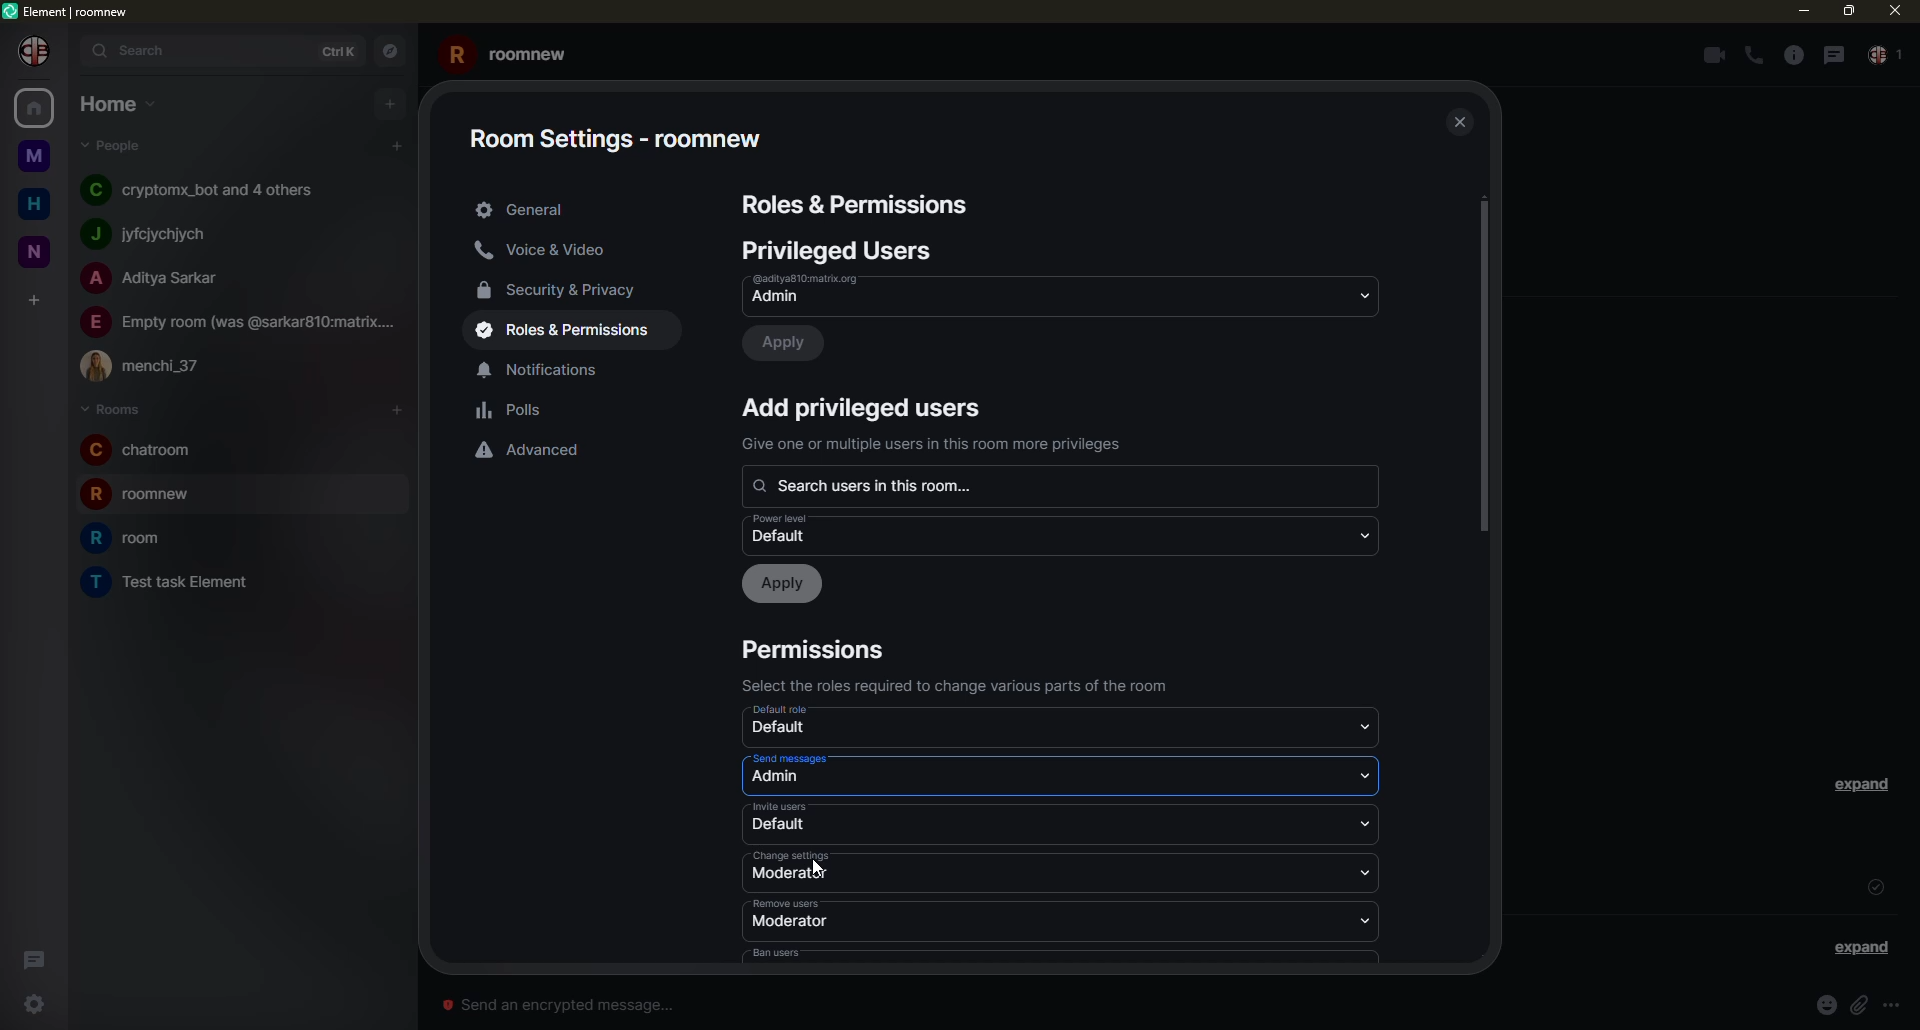 This screenshot has height=1030, width=1920. I want to click on cursor, so click(815, 865).